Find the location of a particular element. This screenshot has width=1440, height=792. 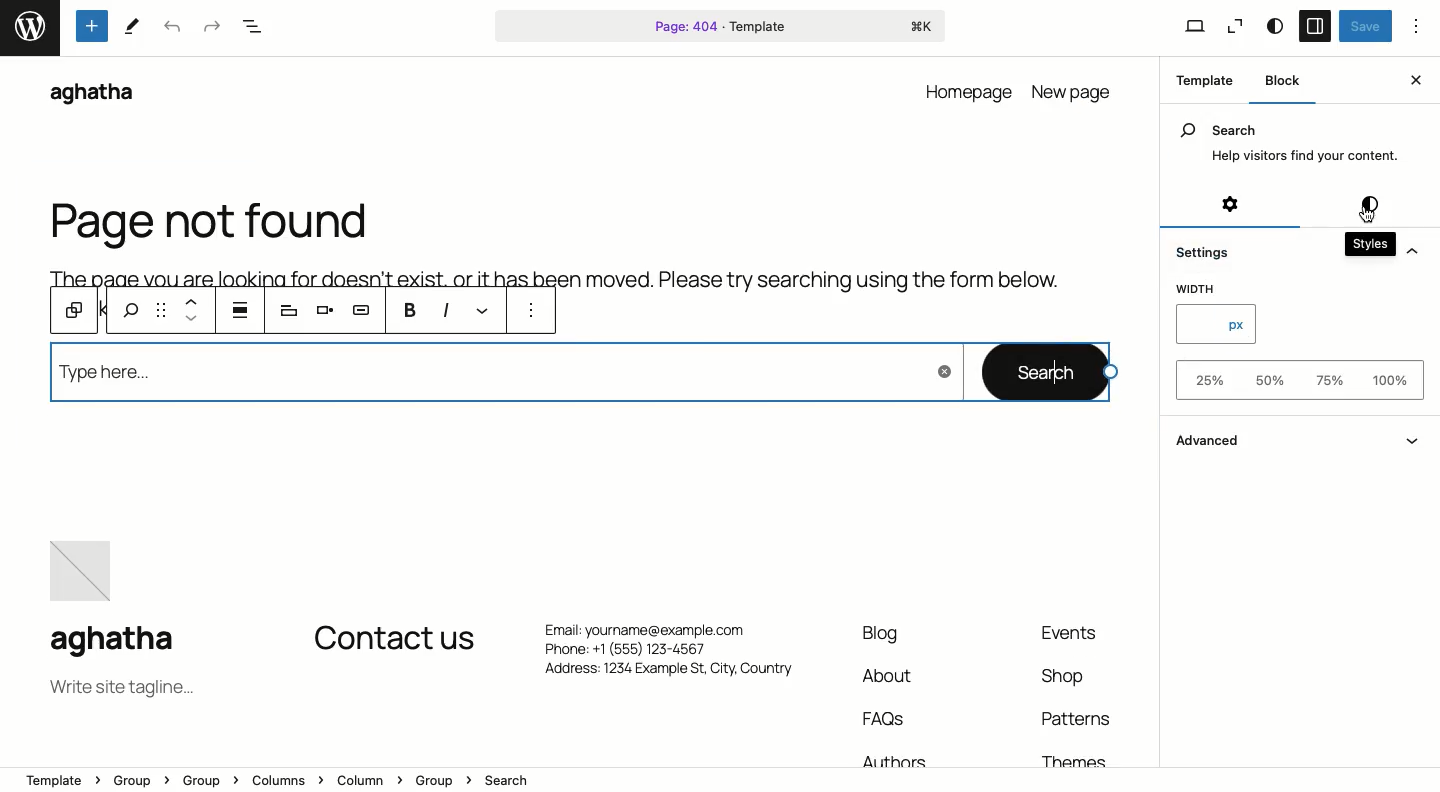

Sidebar is located at coordinates (1316, 26).